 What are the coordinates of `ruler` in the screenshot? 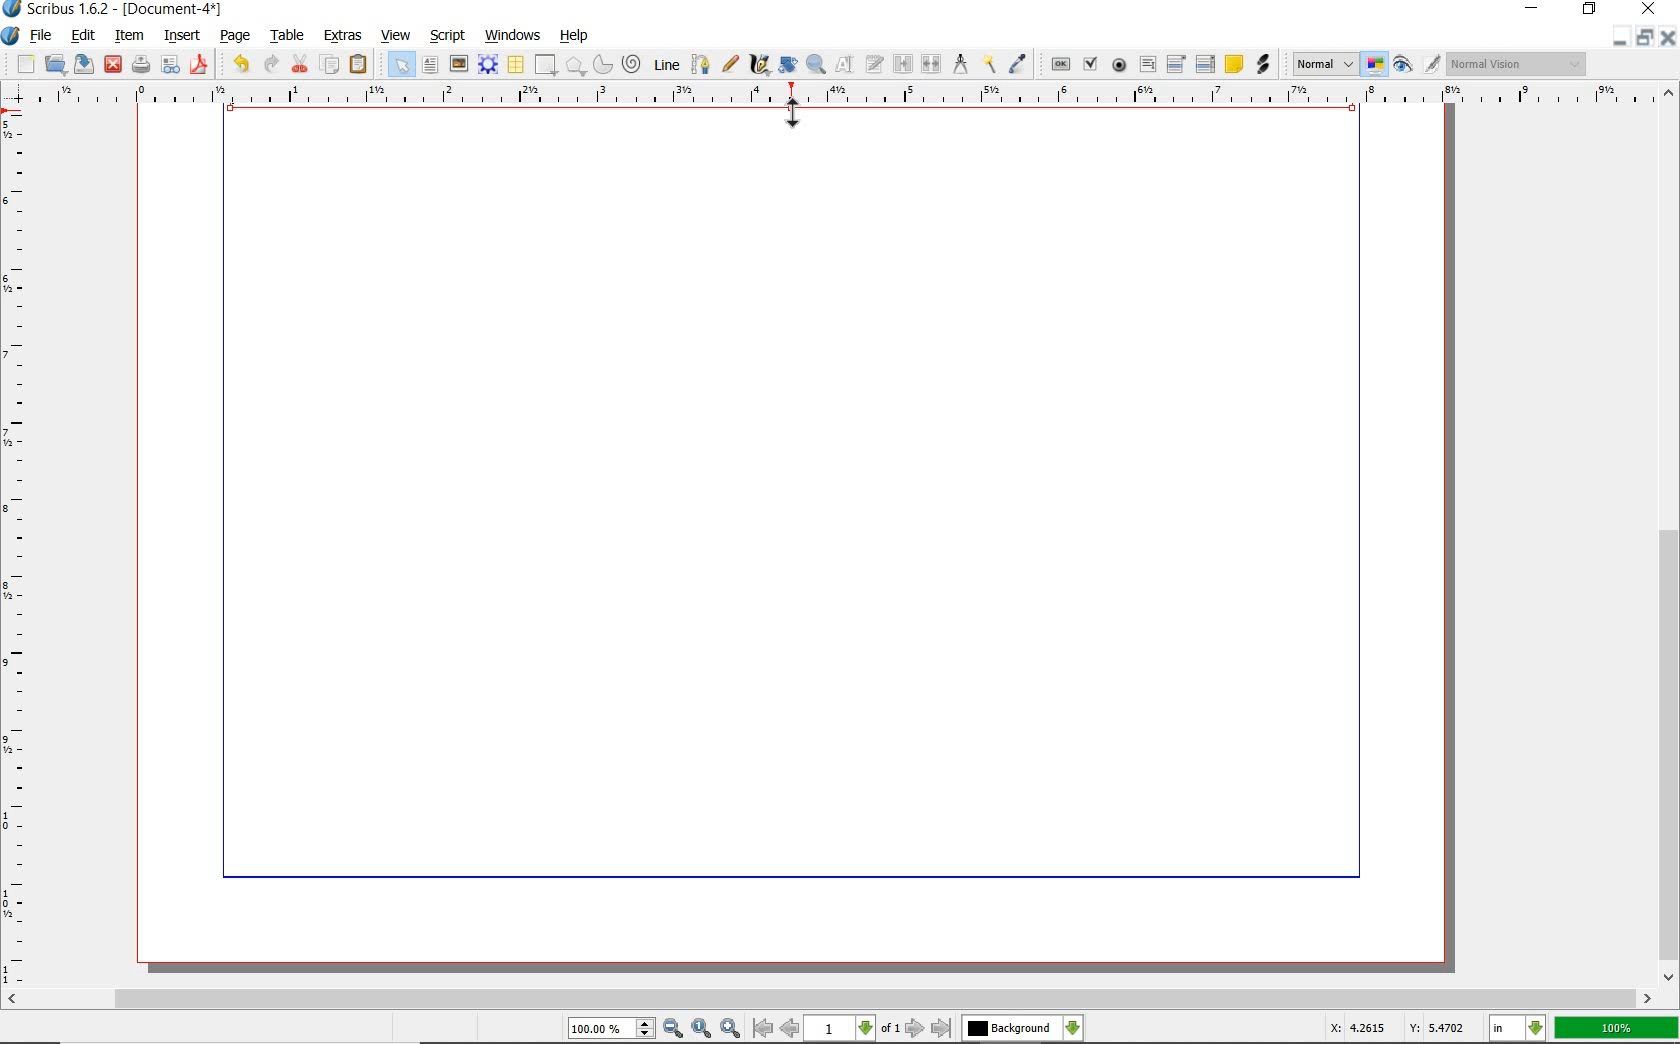 It's located at (843, 95).